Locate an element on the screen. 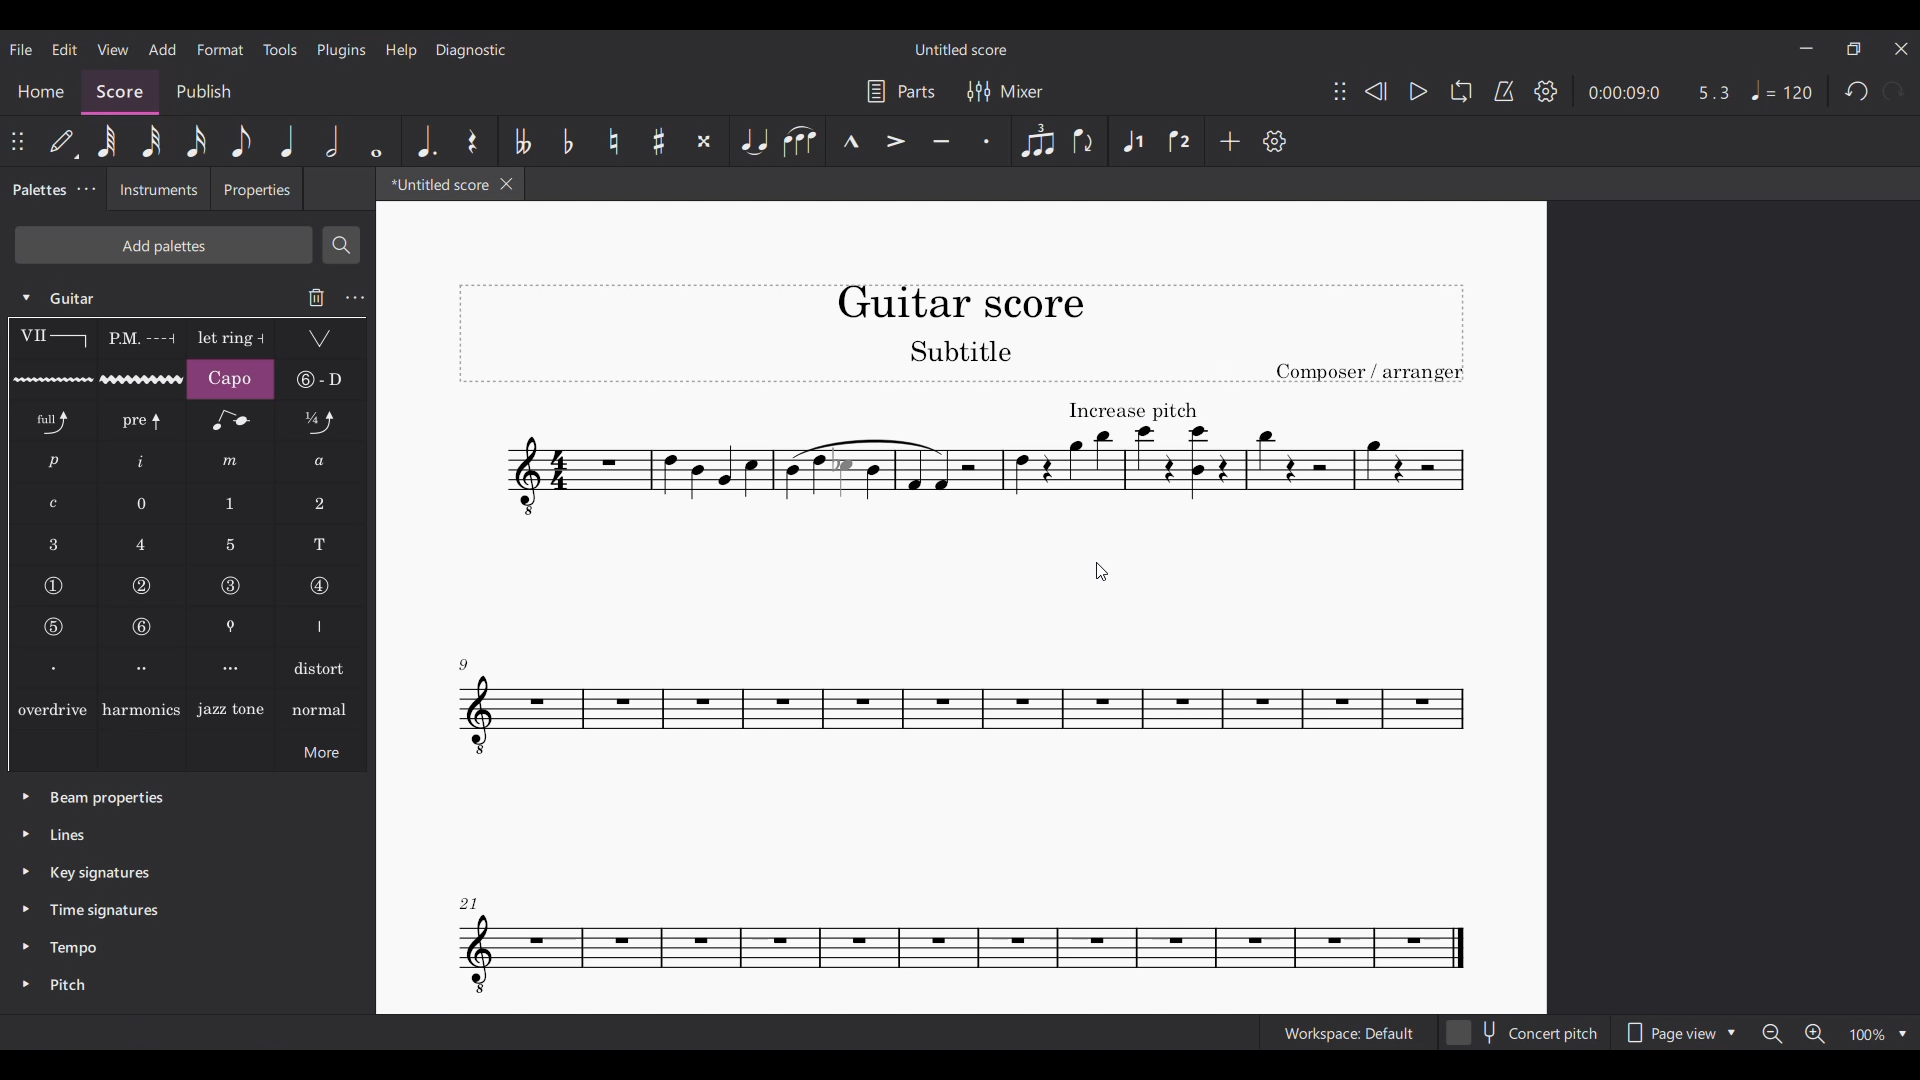 The width and height of the screenshot is (1920, 1080). Add palette is located at coordinates (163, 245).